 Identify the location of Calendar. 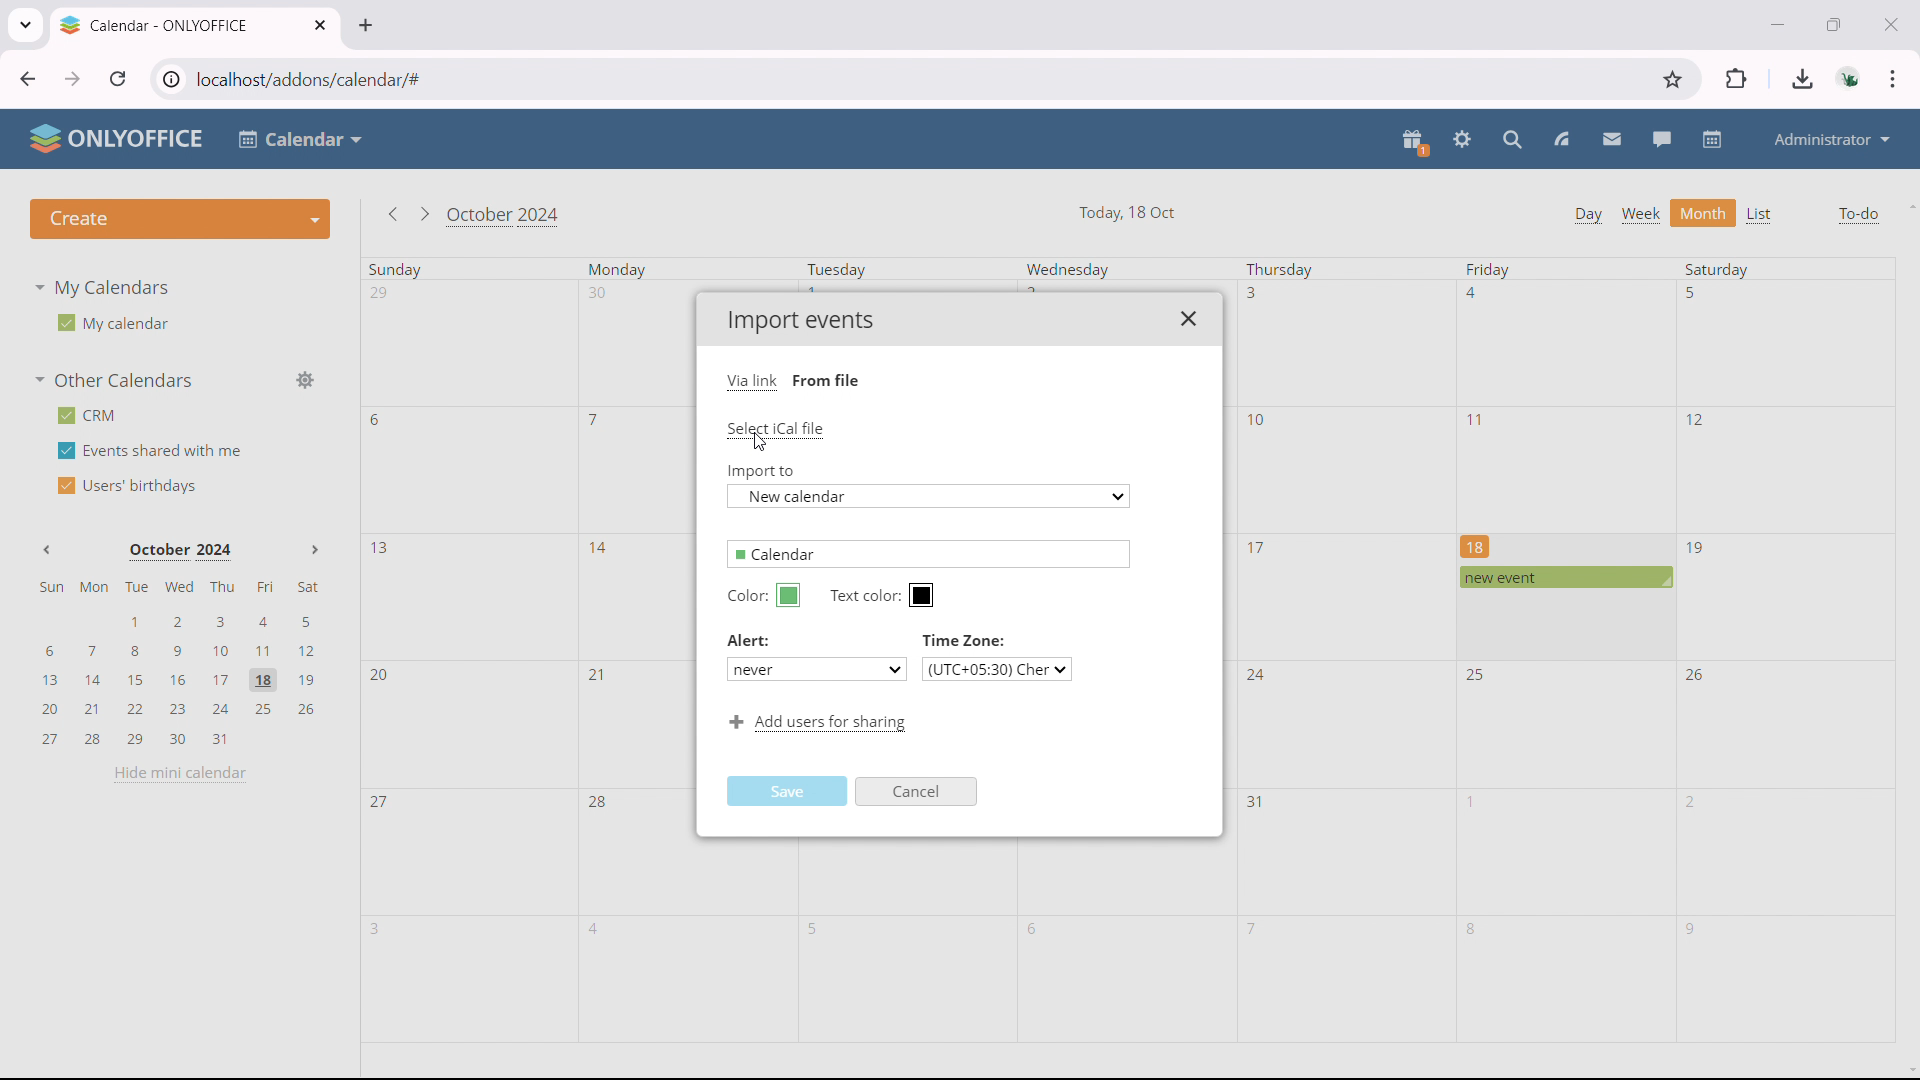
(302, 139).